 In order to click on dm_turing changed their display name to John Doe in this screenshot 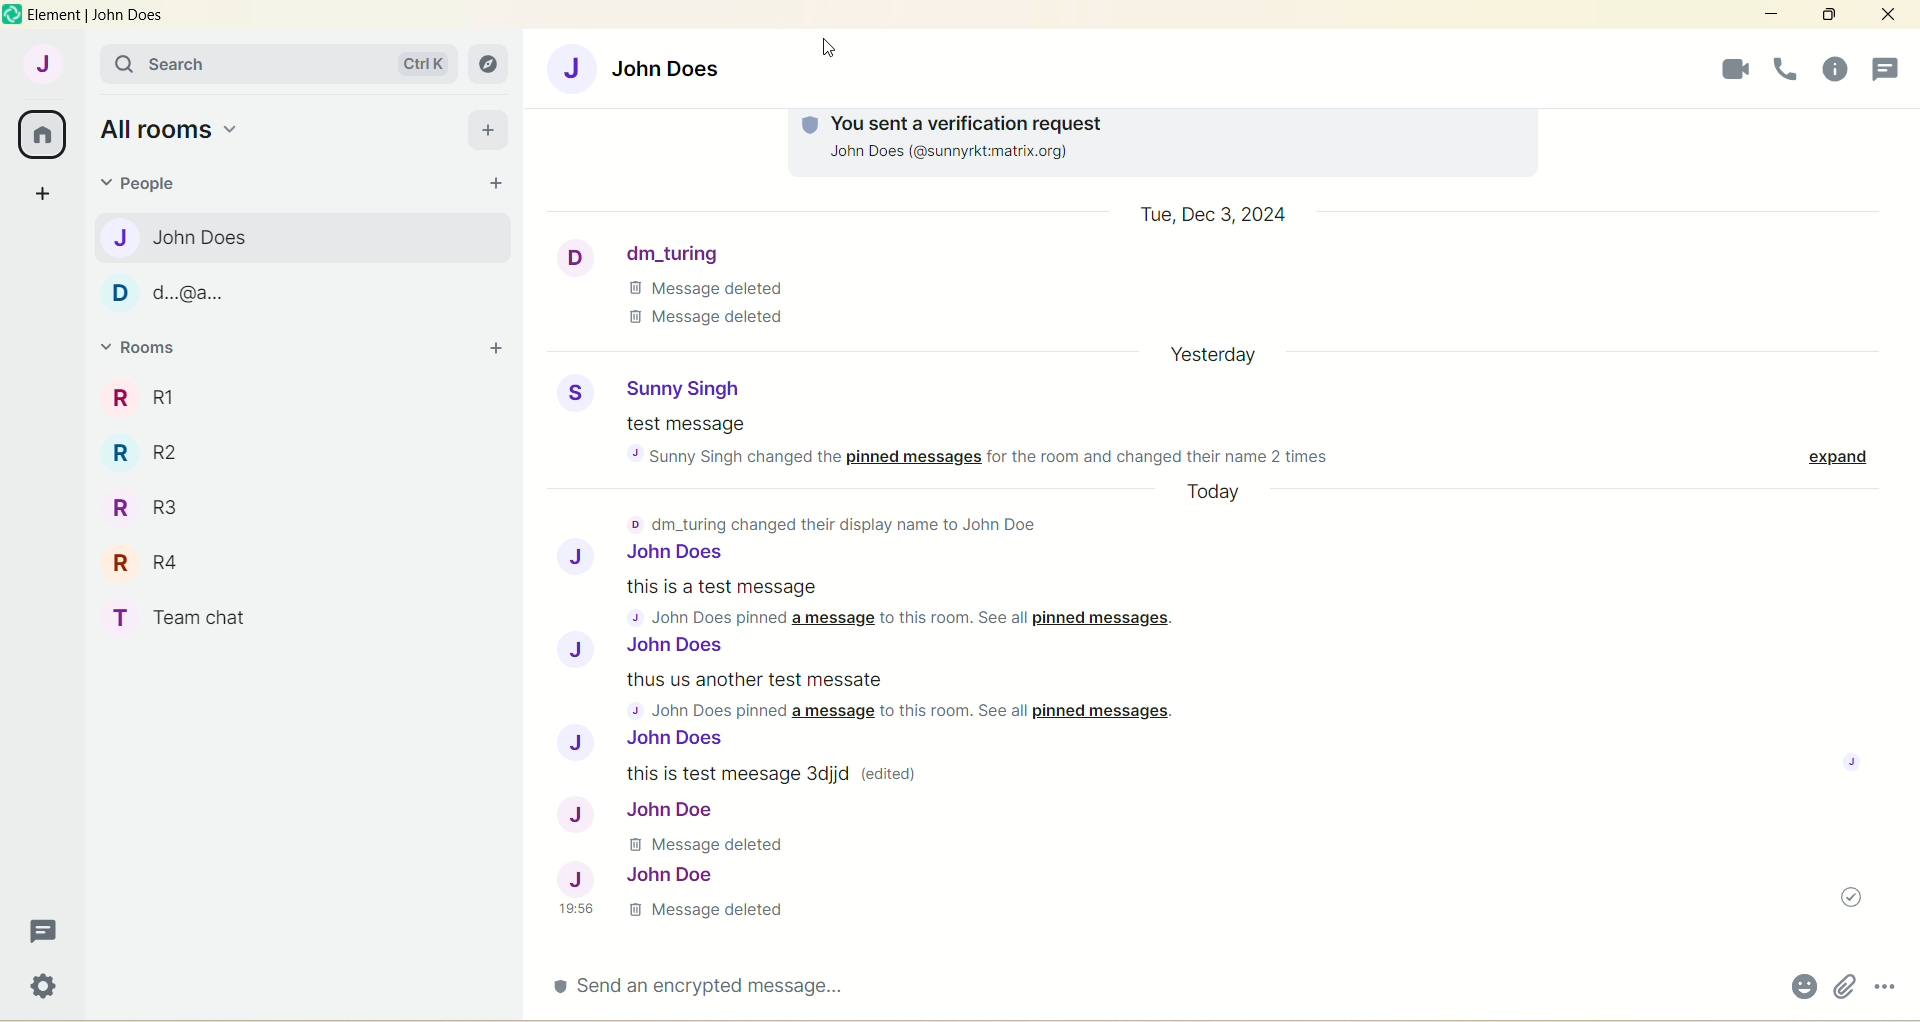, I will do `click(843, 522)`.